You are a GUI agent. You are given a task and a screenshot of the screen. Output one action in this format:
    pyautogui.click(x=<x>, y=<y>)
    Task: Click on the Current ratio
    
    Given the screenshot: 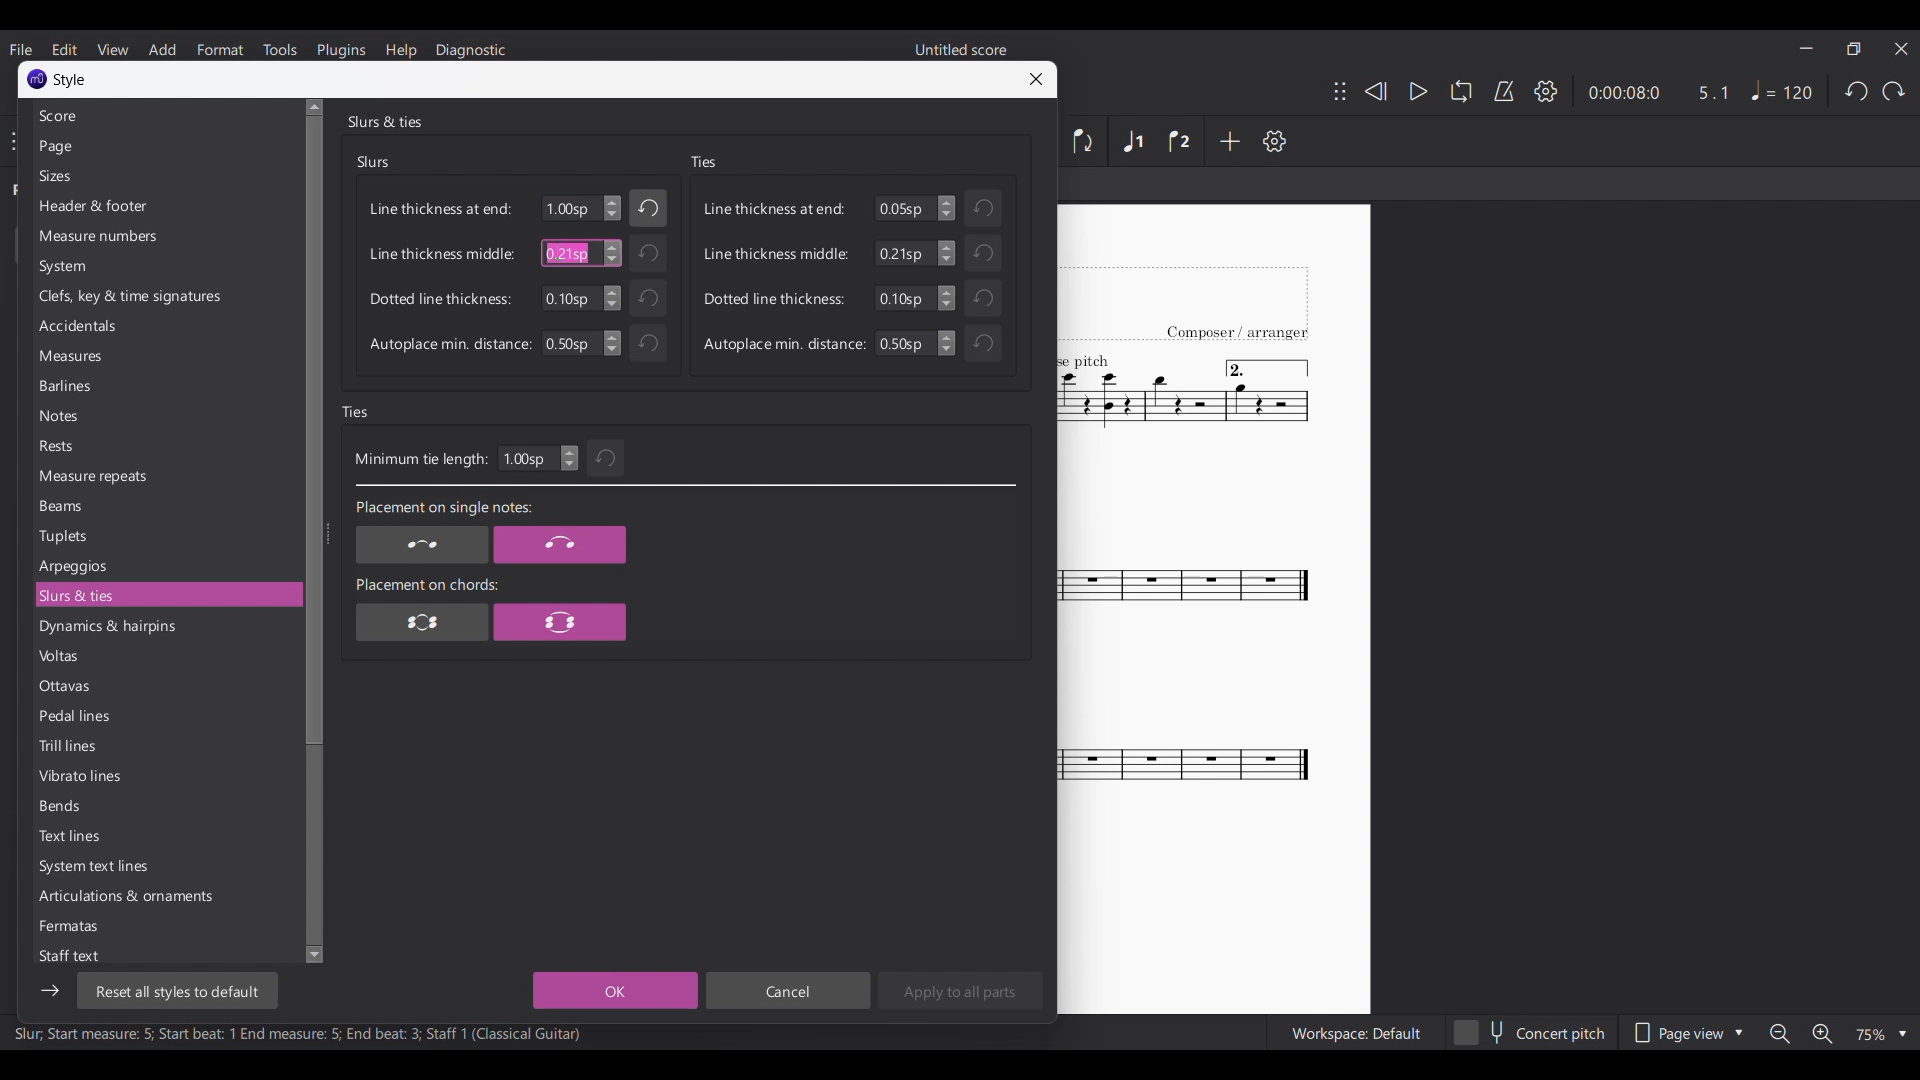 What is the action you would take?
    pyautogui.click(x=1713, y=92)
    